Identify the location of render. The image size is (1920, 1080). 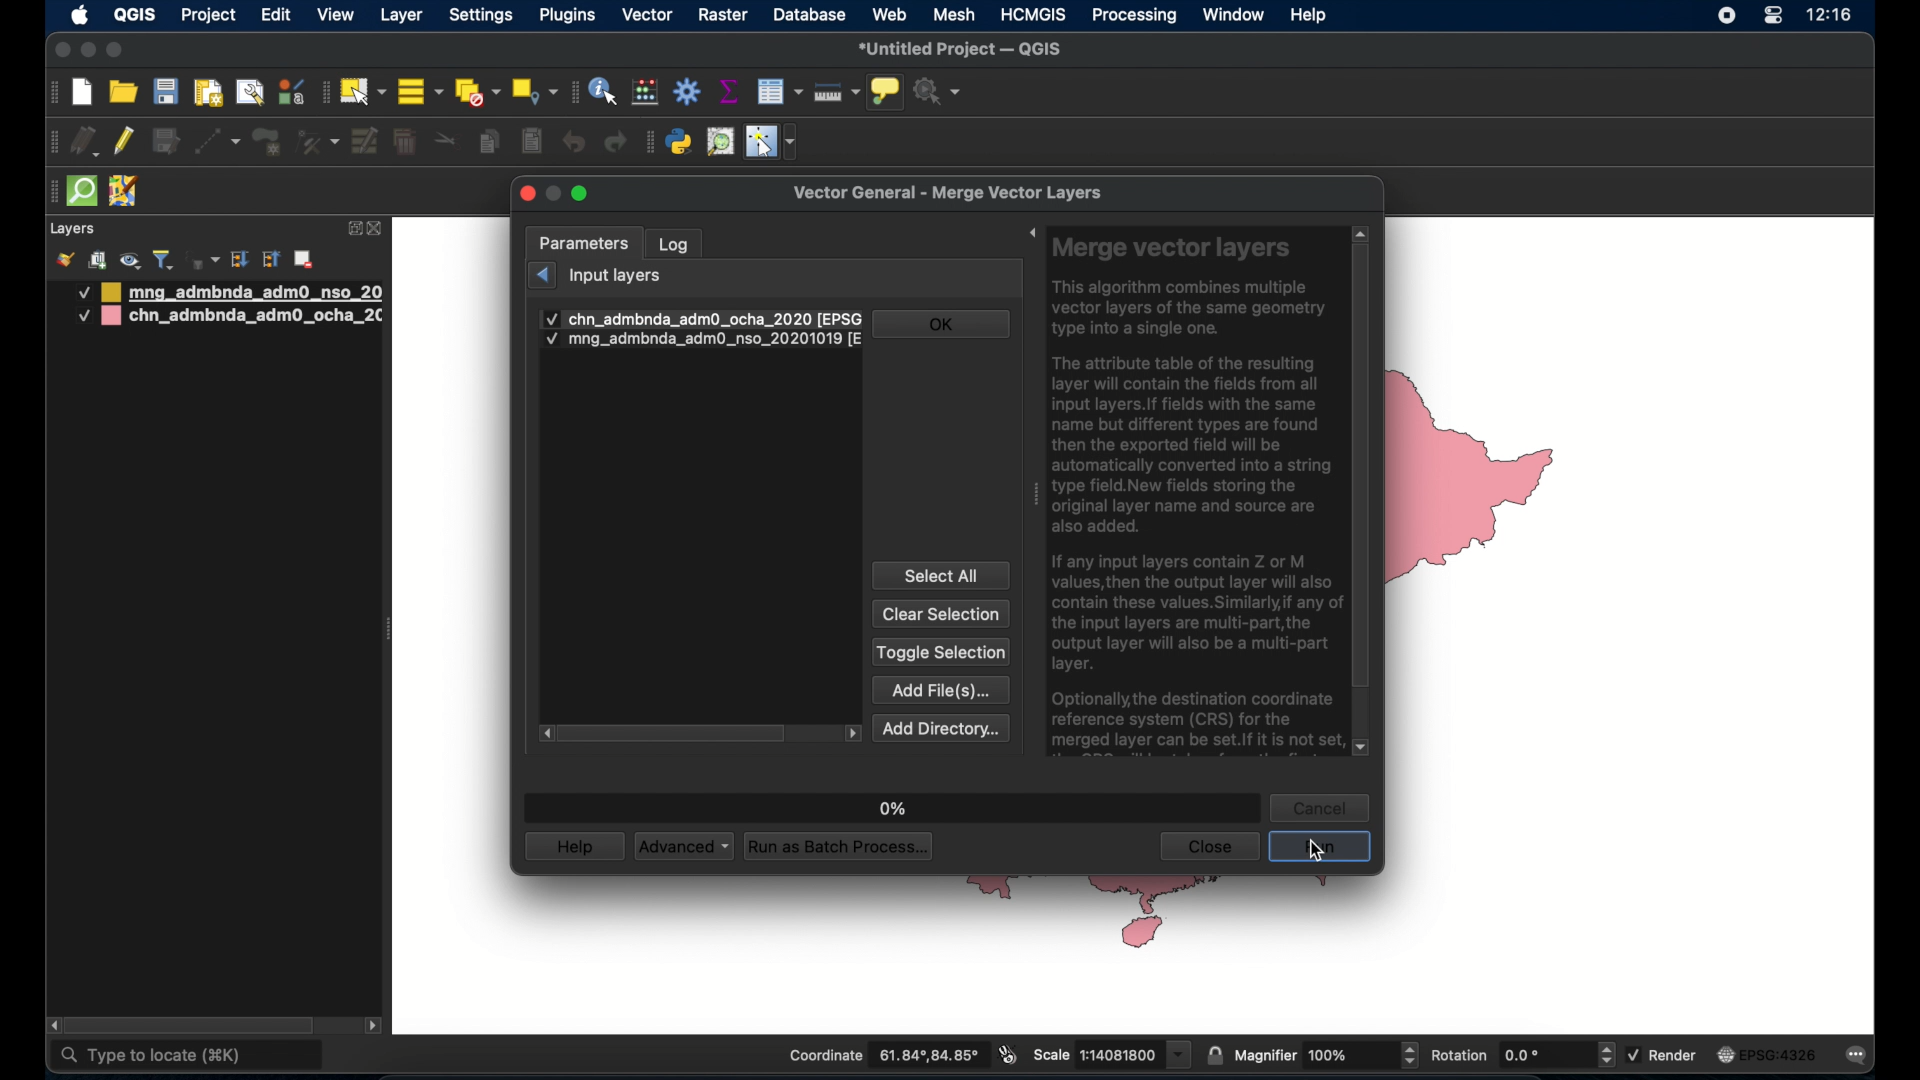
(1664, 1053).